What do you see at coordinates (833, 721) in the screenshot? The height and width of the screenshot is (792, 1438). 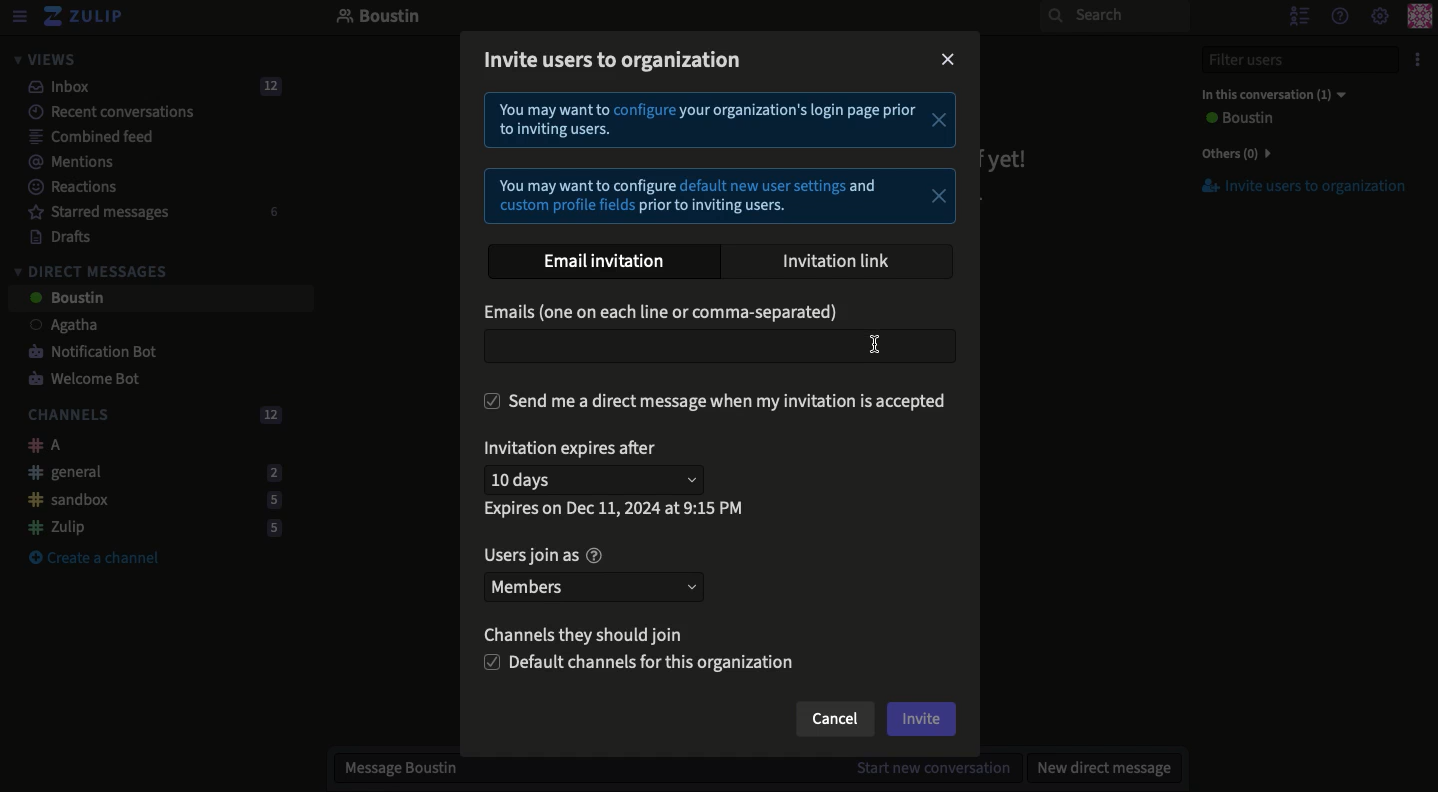 I see `Cancel` at bounding box center [833, 721].